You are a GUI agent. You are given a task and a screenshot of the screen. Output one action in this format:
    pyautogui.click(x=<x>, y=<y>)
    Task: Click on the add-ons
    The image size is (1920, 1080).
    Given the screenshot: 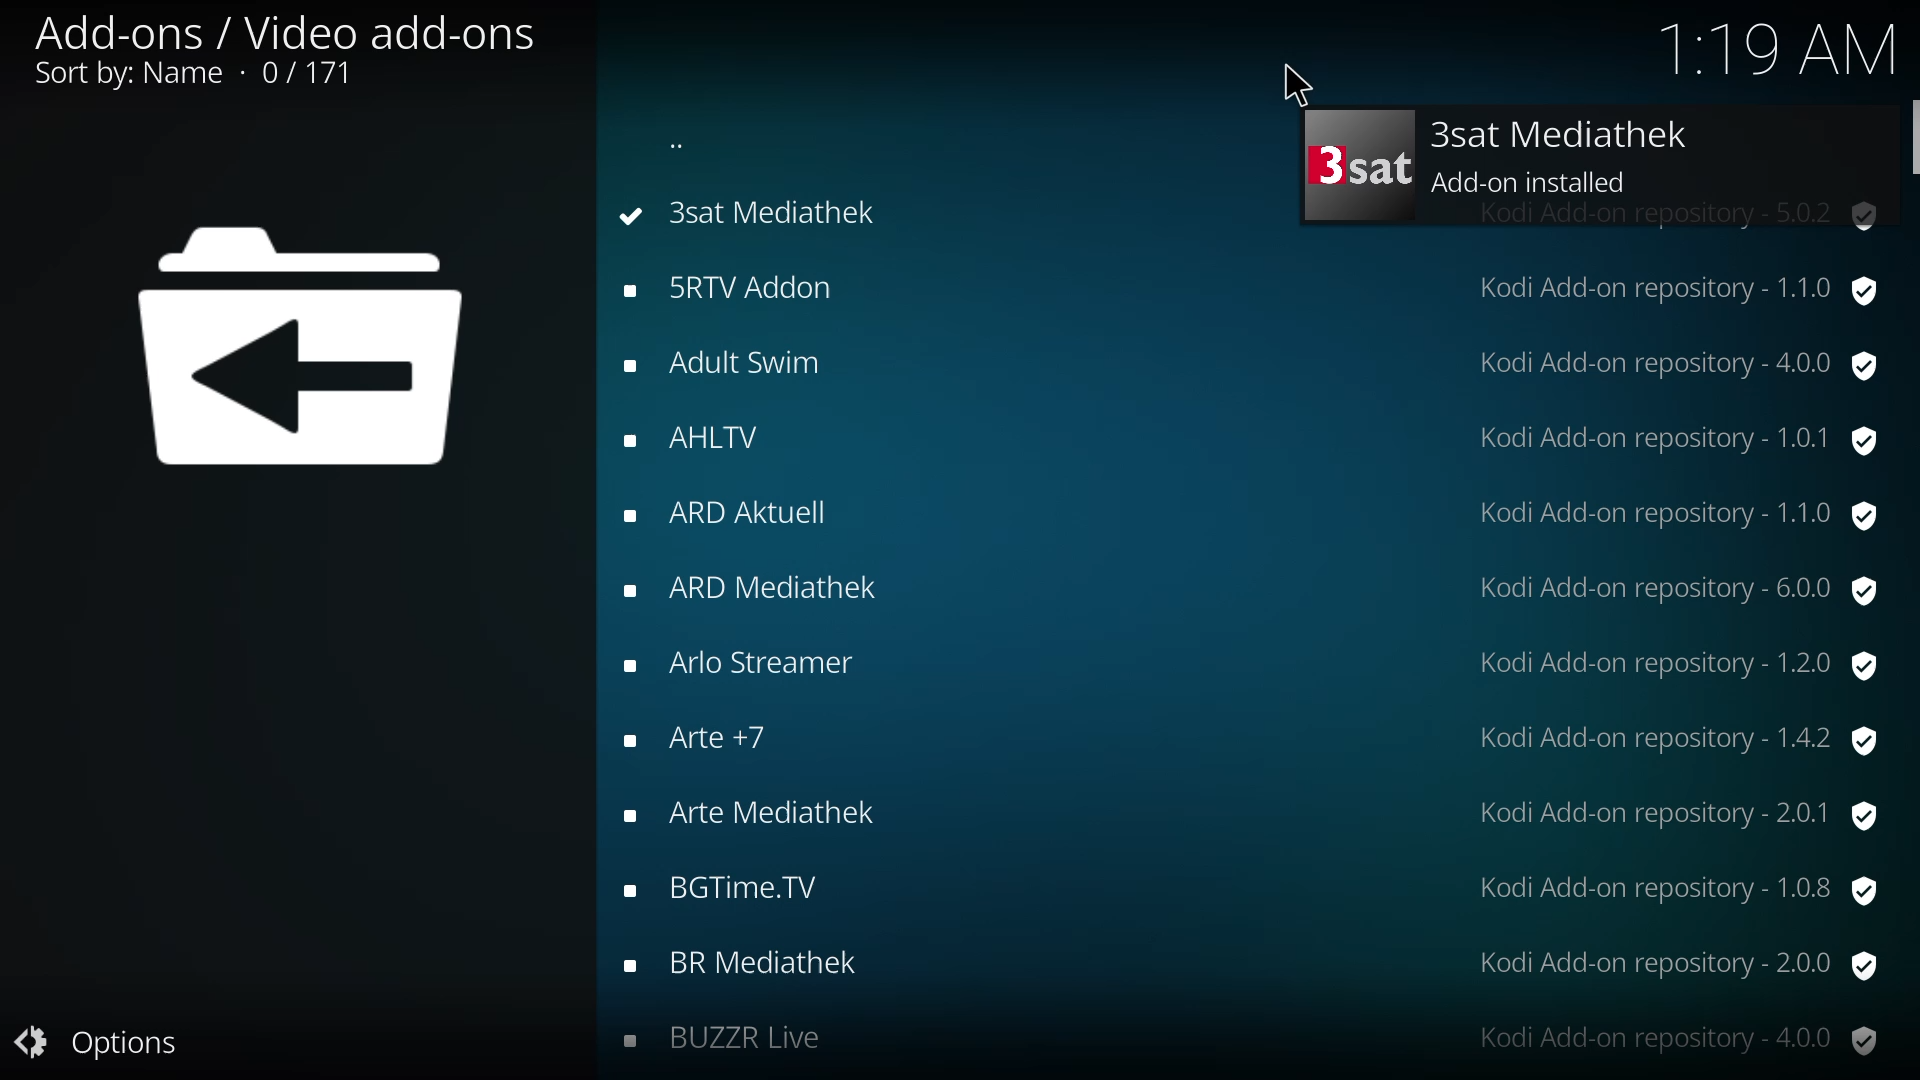 What is the action you would take?
    pyautogui.click(x=729, y=289)
    